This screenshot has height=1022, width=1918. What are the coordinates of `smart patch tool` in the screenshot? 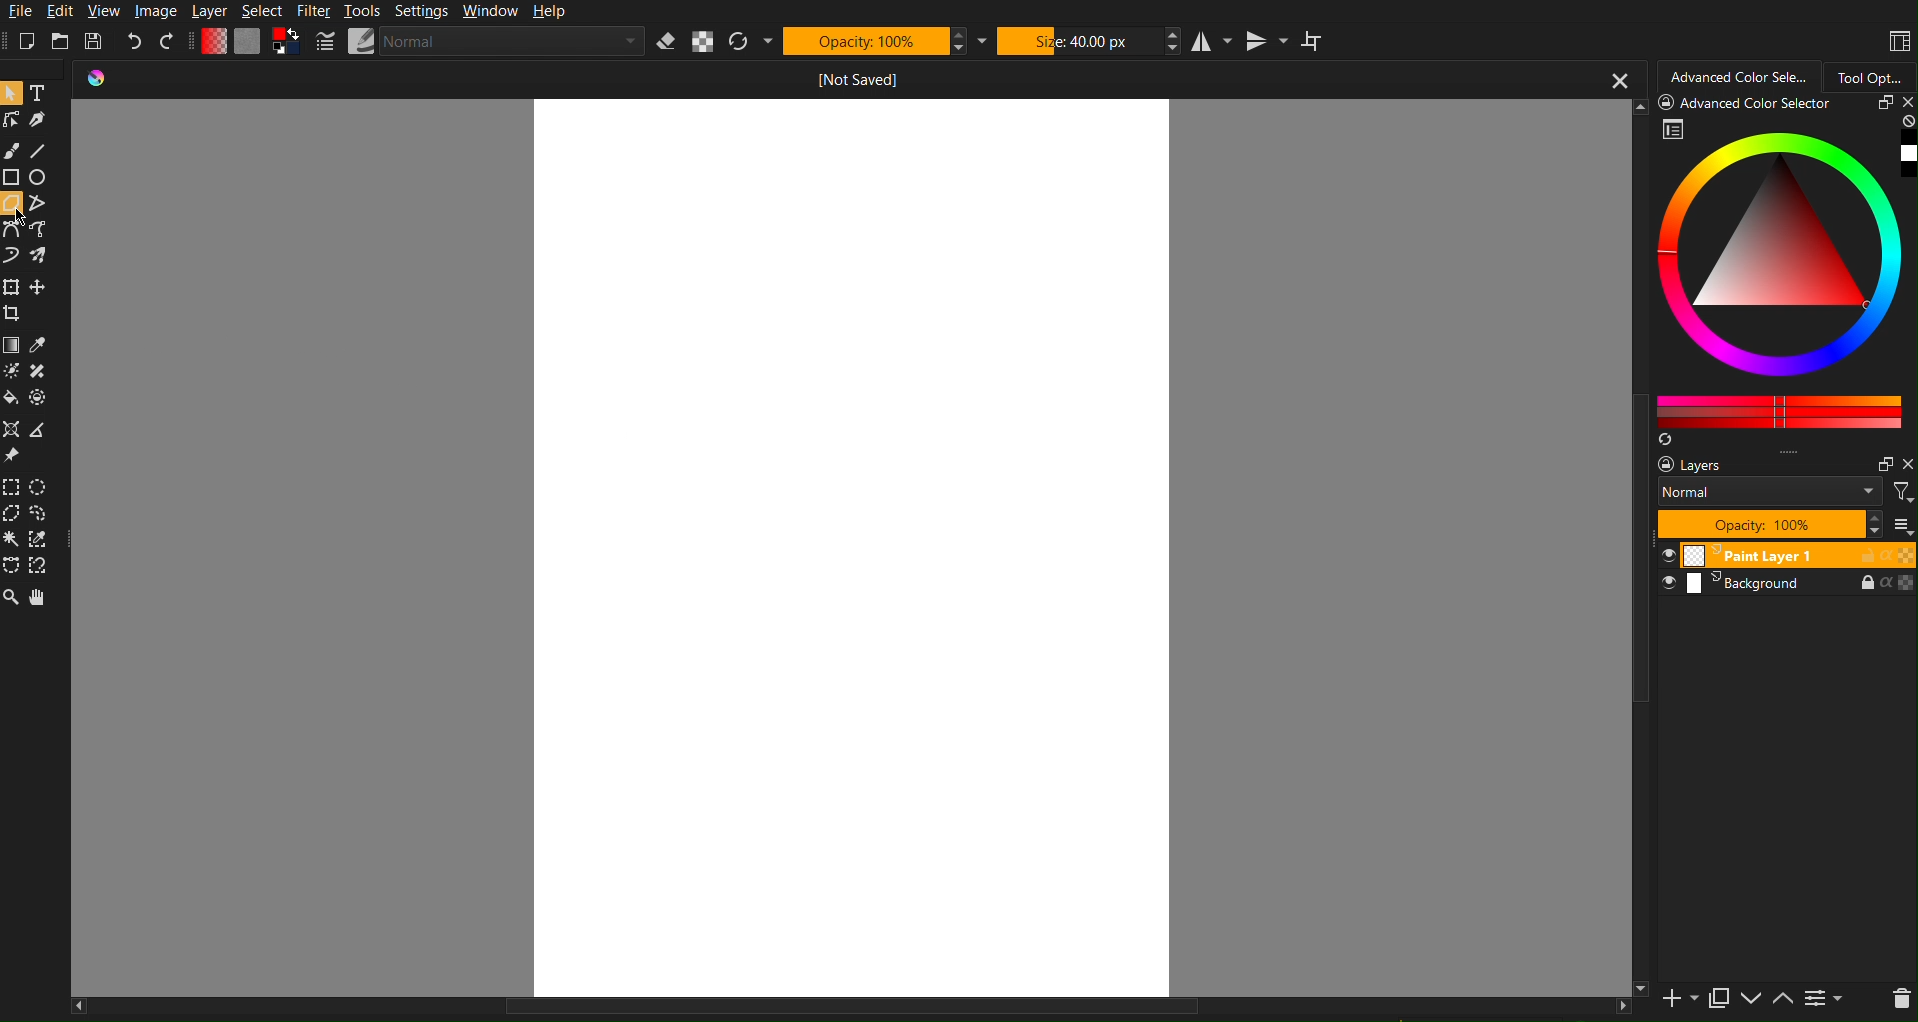 It's located at (44, 370).